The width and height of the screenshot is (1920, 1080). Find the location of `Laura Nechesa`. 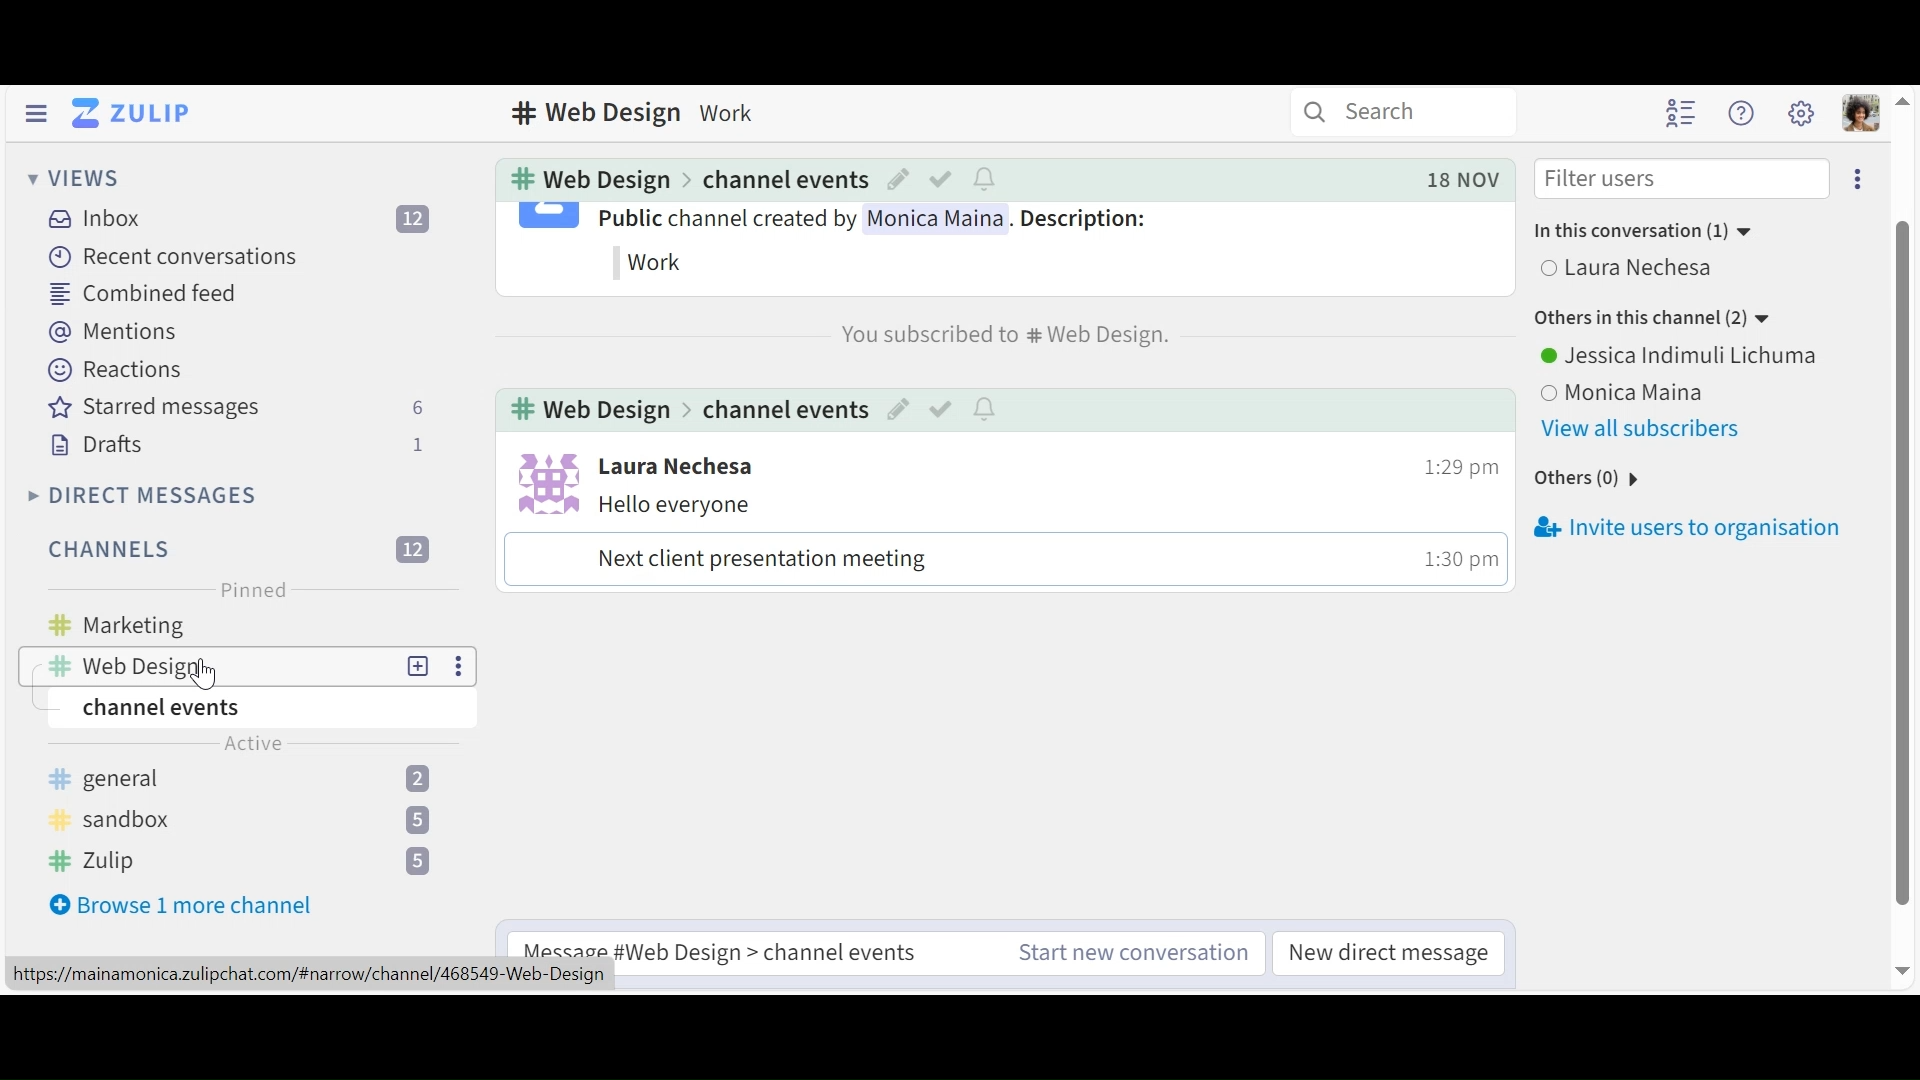

Laura Nechesa is located at coordinates (1672, 269).